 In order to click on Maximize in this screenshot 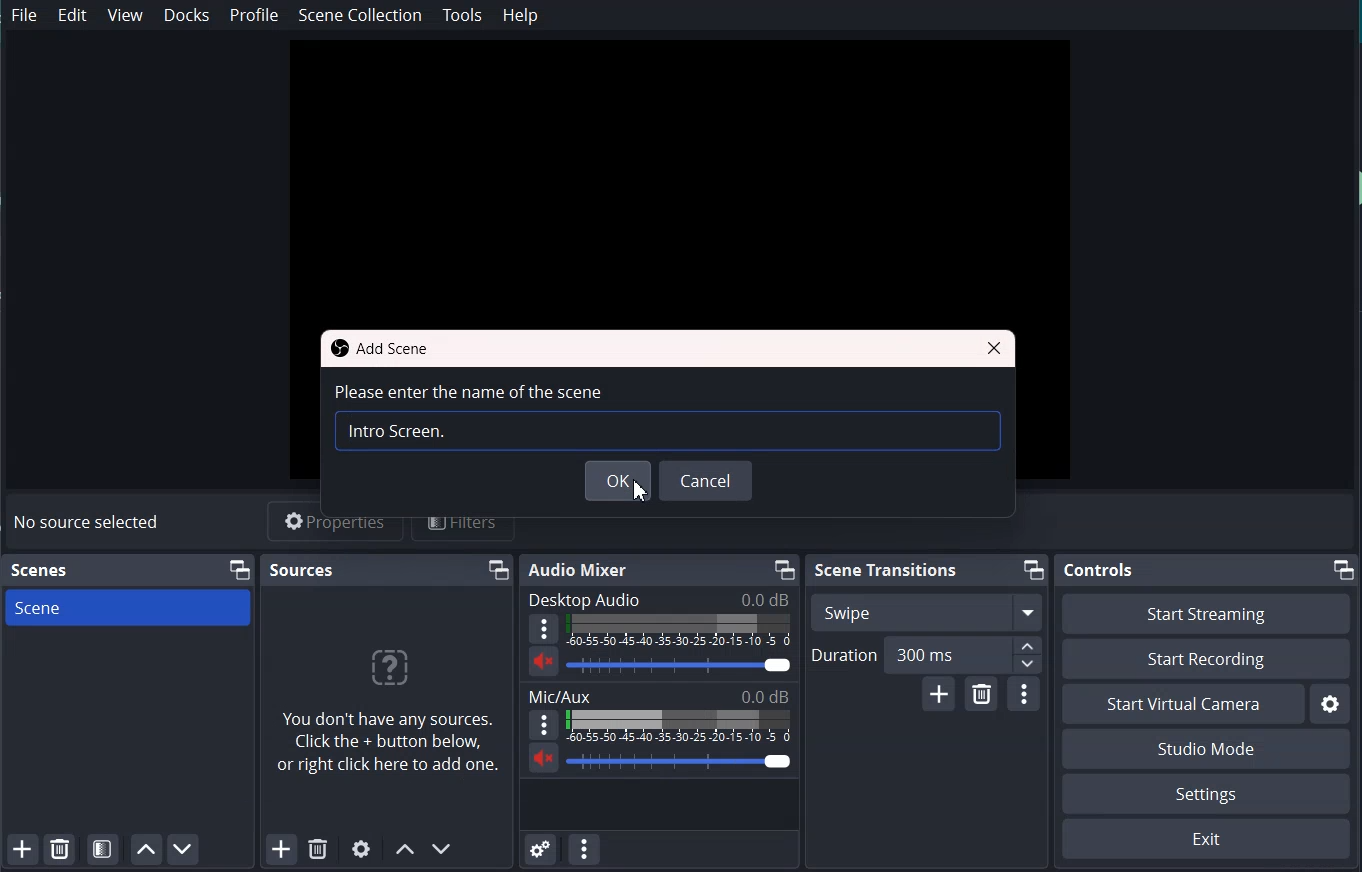, I will do `click(499, 570)`.